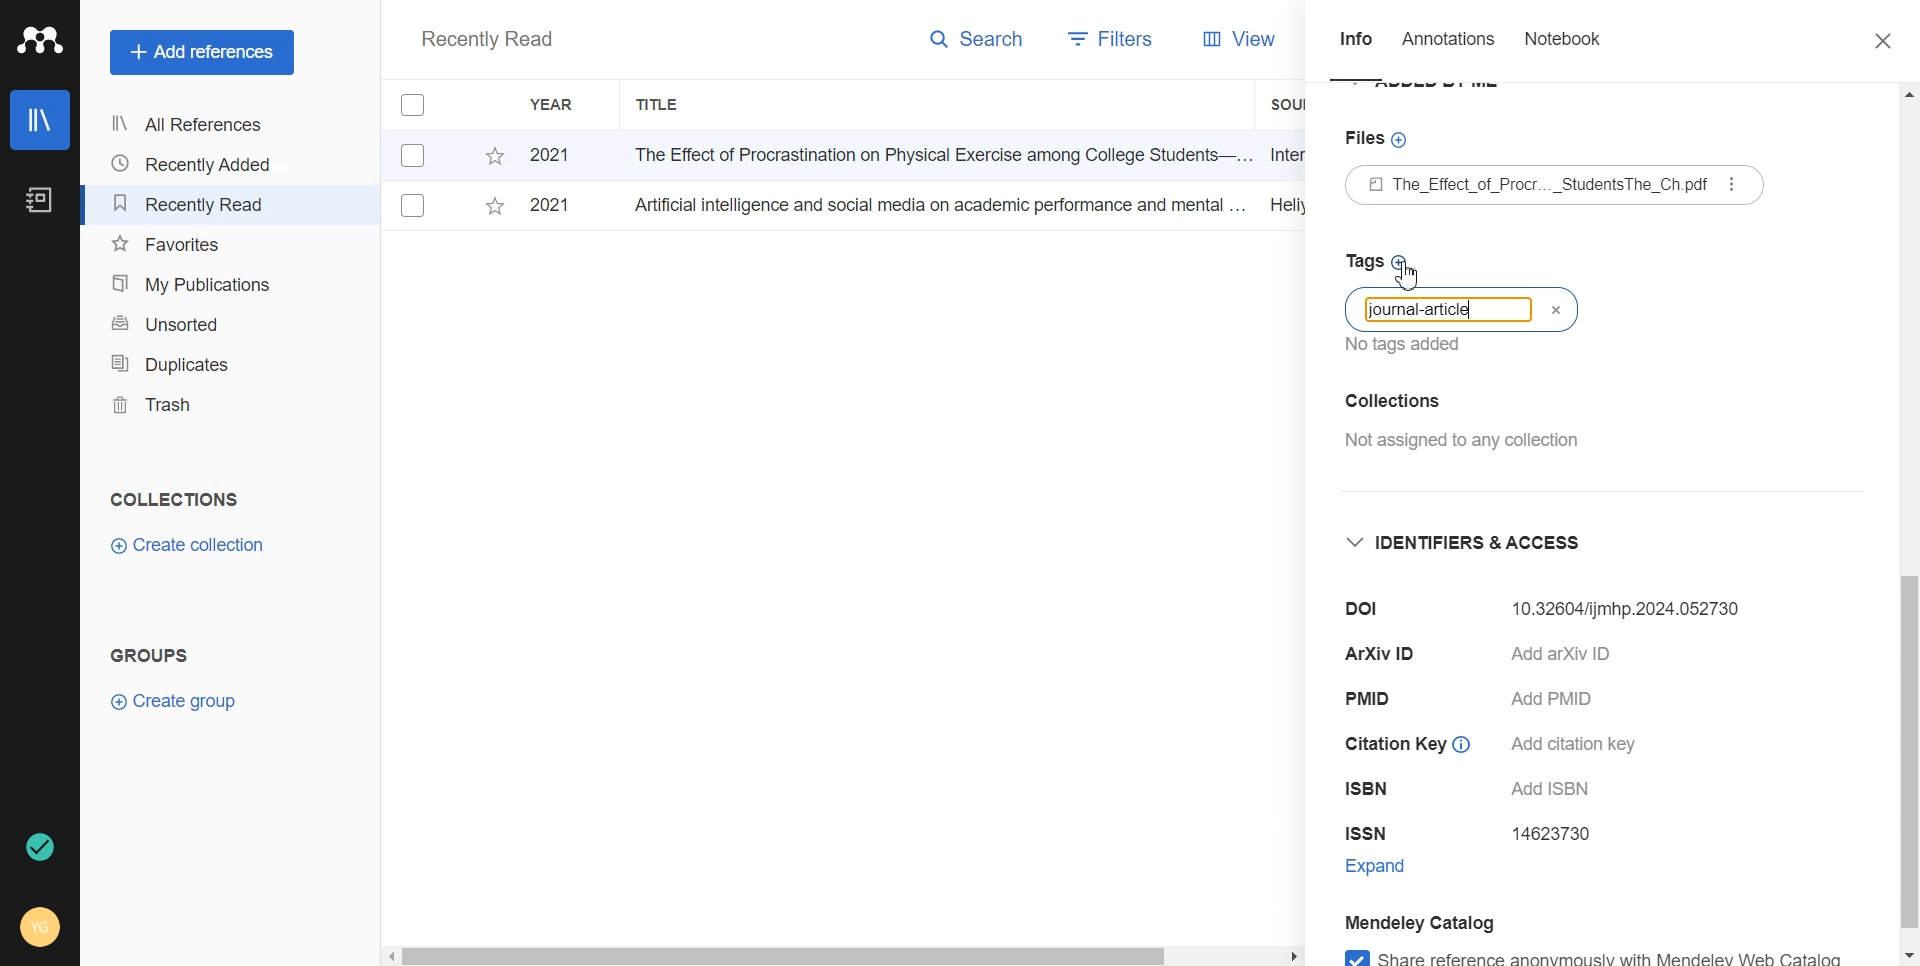 The height and width of the screenshot is (966, 1920). I want to click on The_Effect of Procr..._StudentsThe_Ch.pdf, so click(1556, 185).